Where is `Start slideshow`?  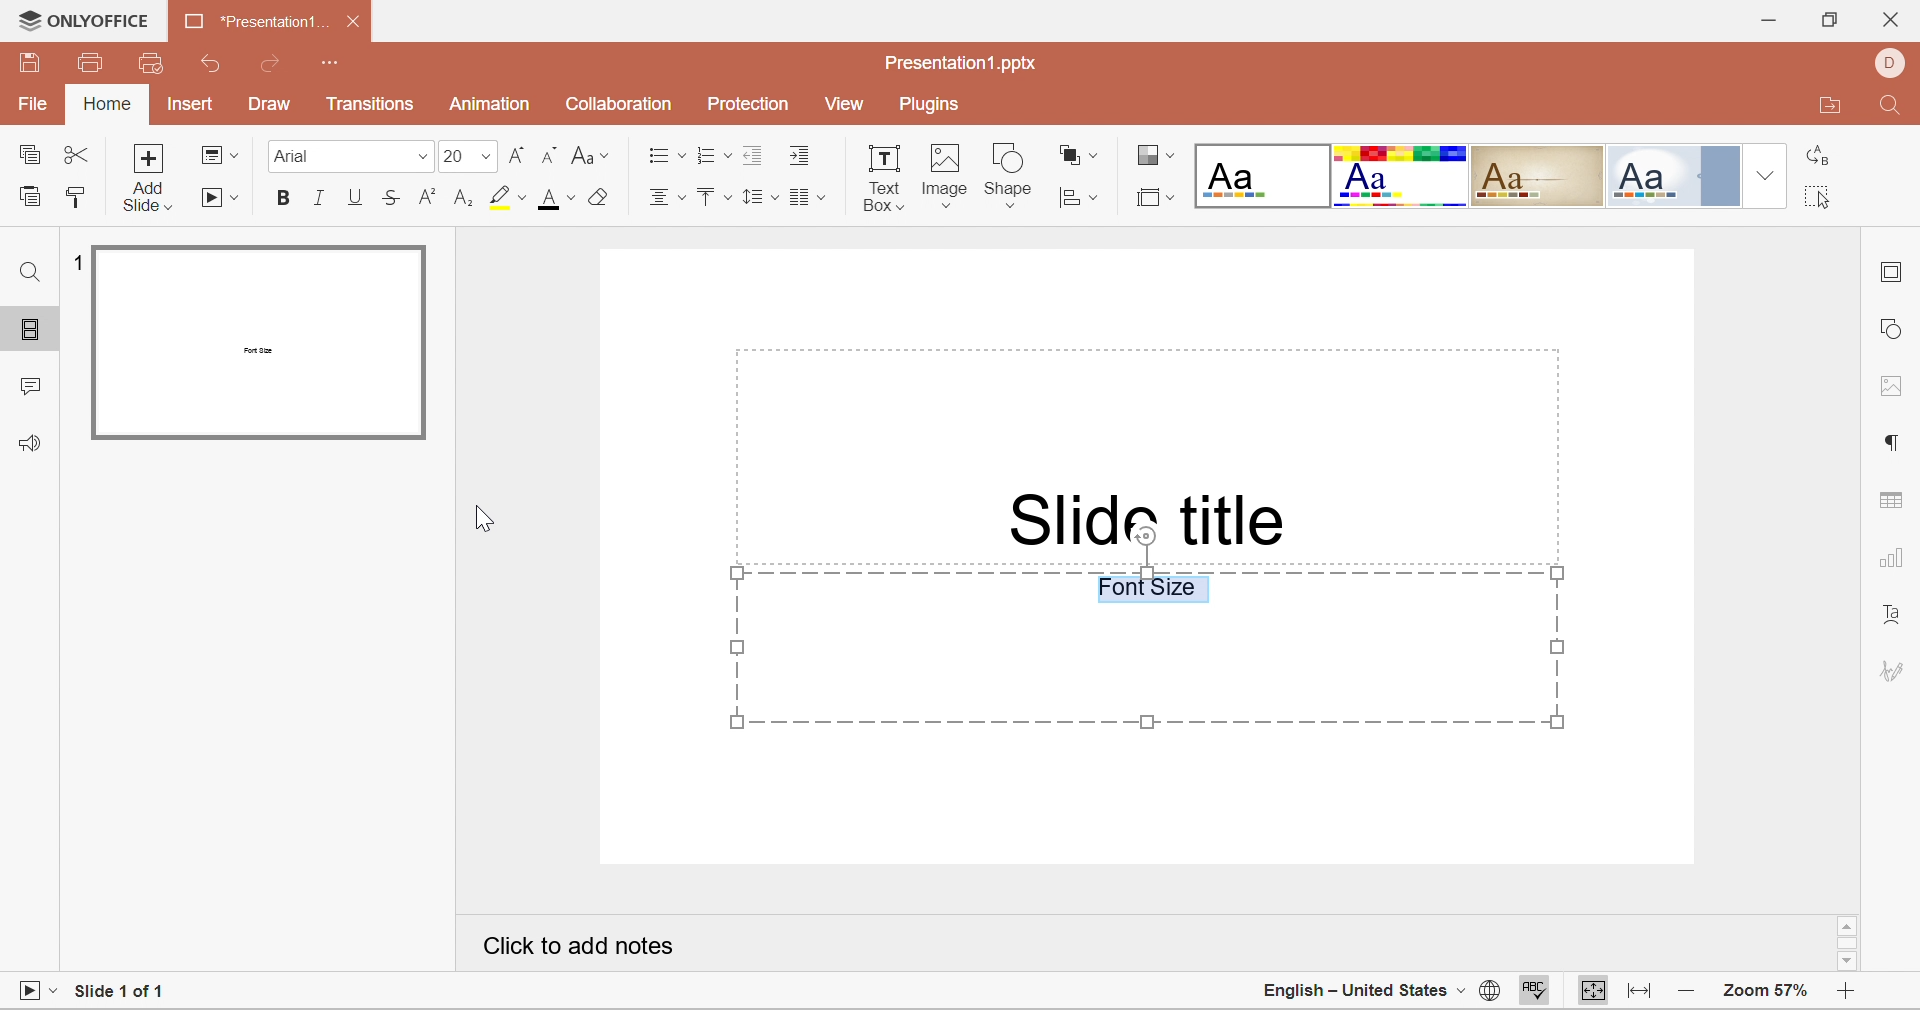
Start slideshow is located at coordinates (34, 991).